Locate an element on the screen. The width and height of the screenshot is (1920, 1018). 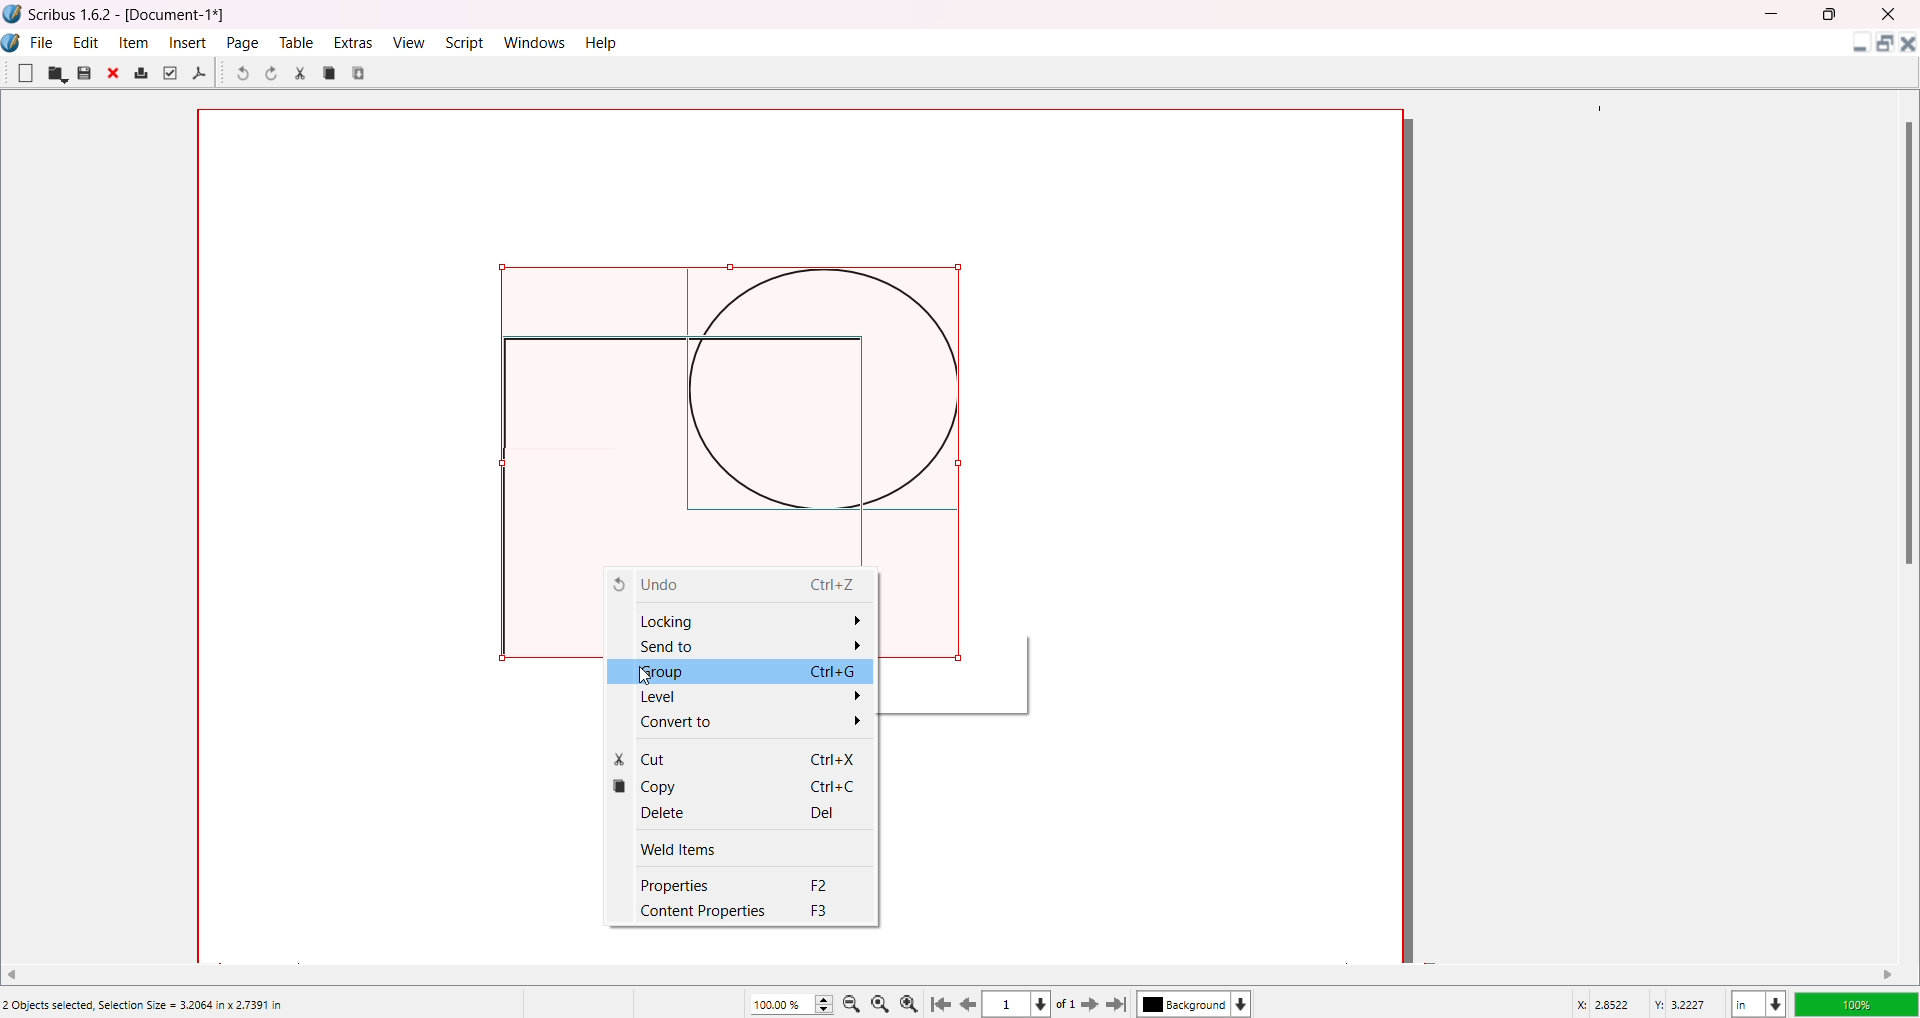
Save is located at coordinates (84, 73).